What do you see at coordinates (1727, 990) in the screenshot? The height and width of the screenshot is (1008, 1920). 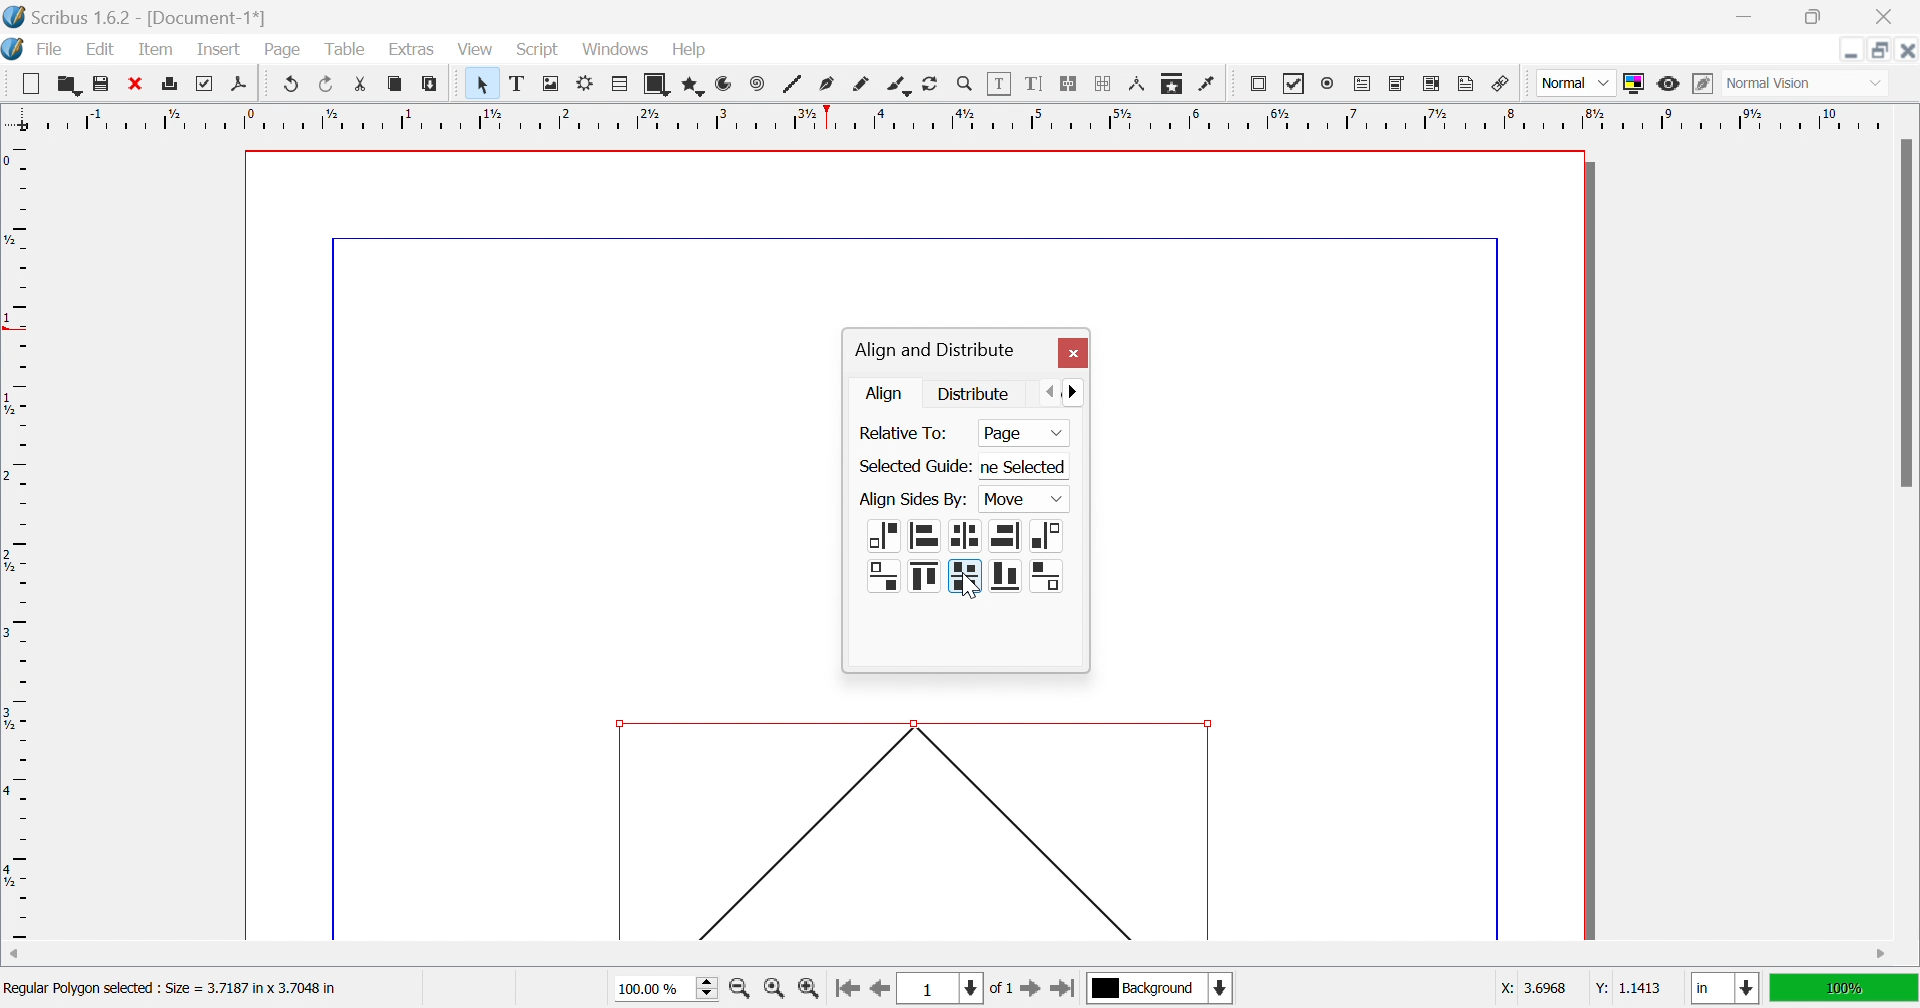 I see `in` at bounding box center [1727, 990].